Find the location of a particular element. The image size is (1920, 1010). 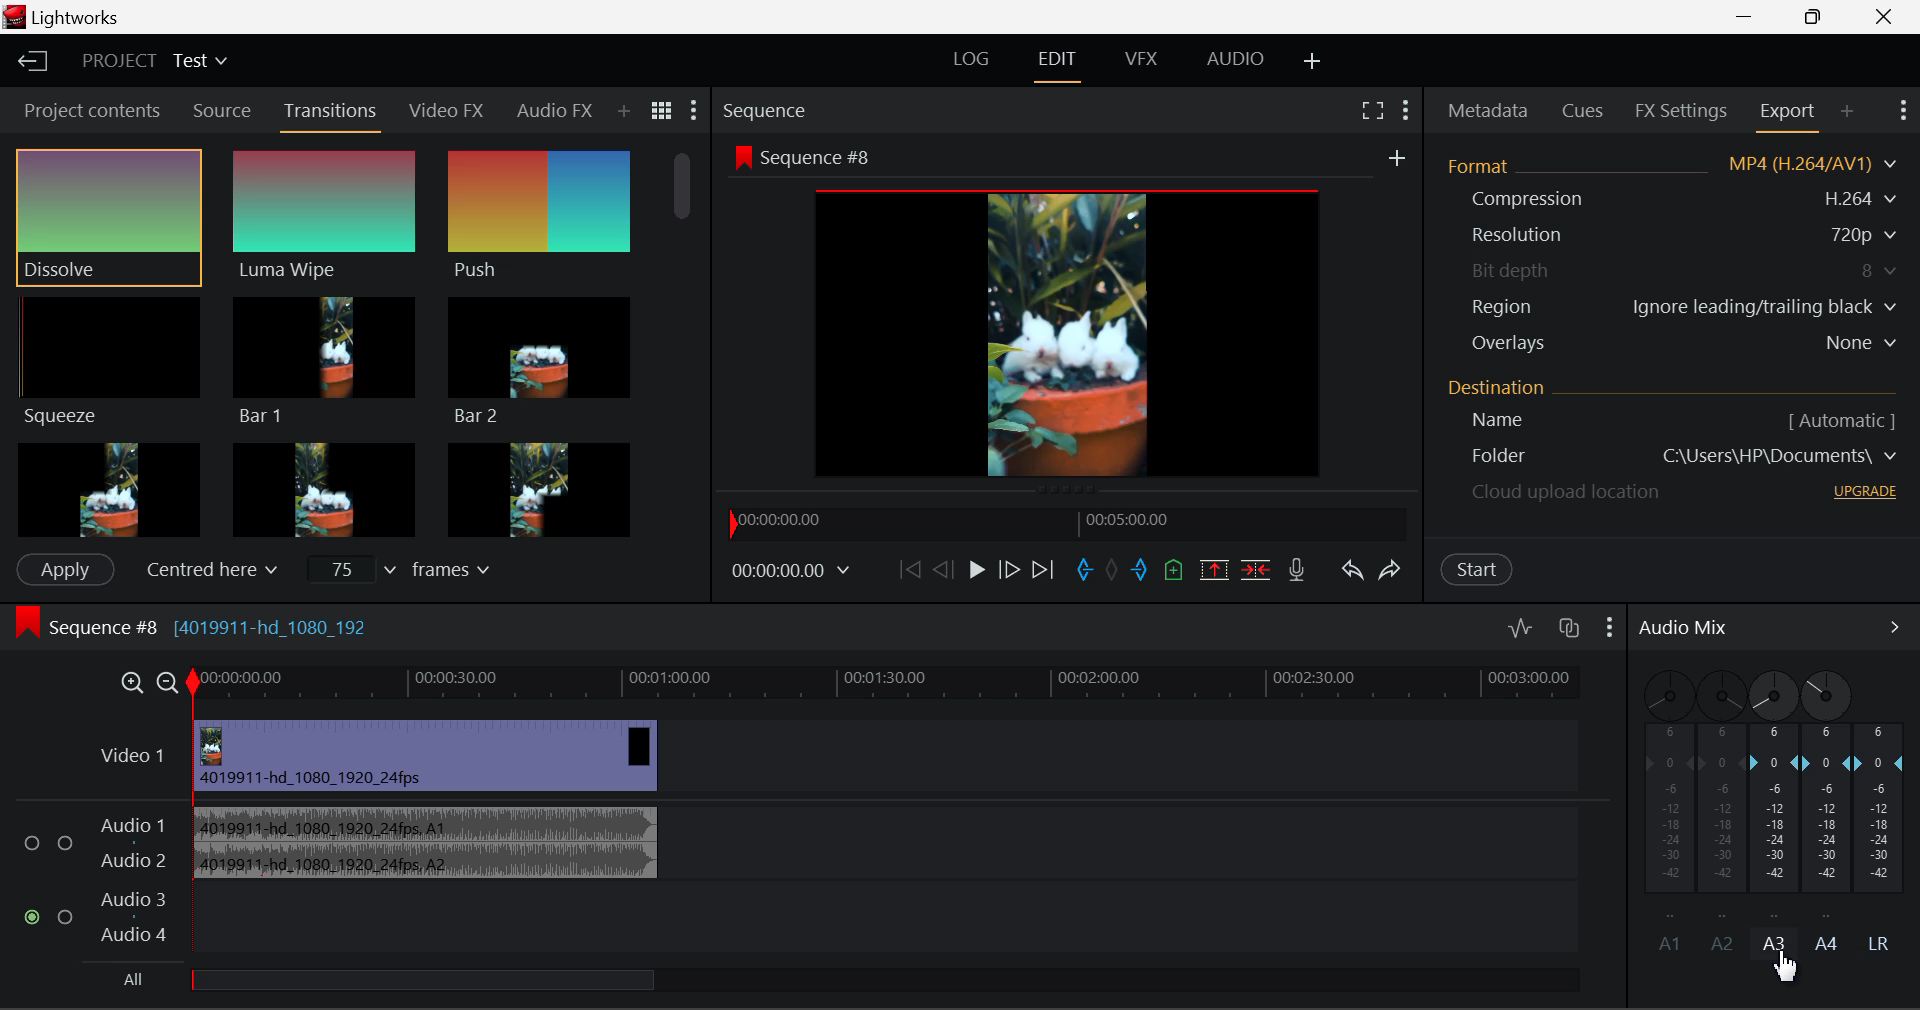

Audio Input Field is located at coordinates (810, 881).